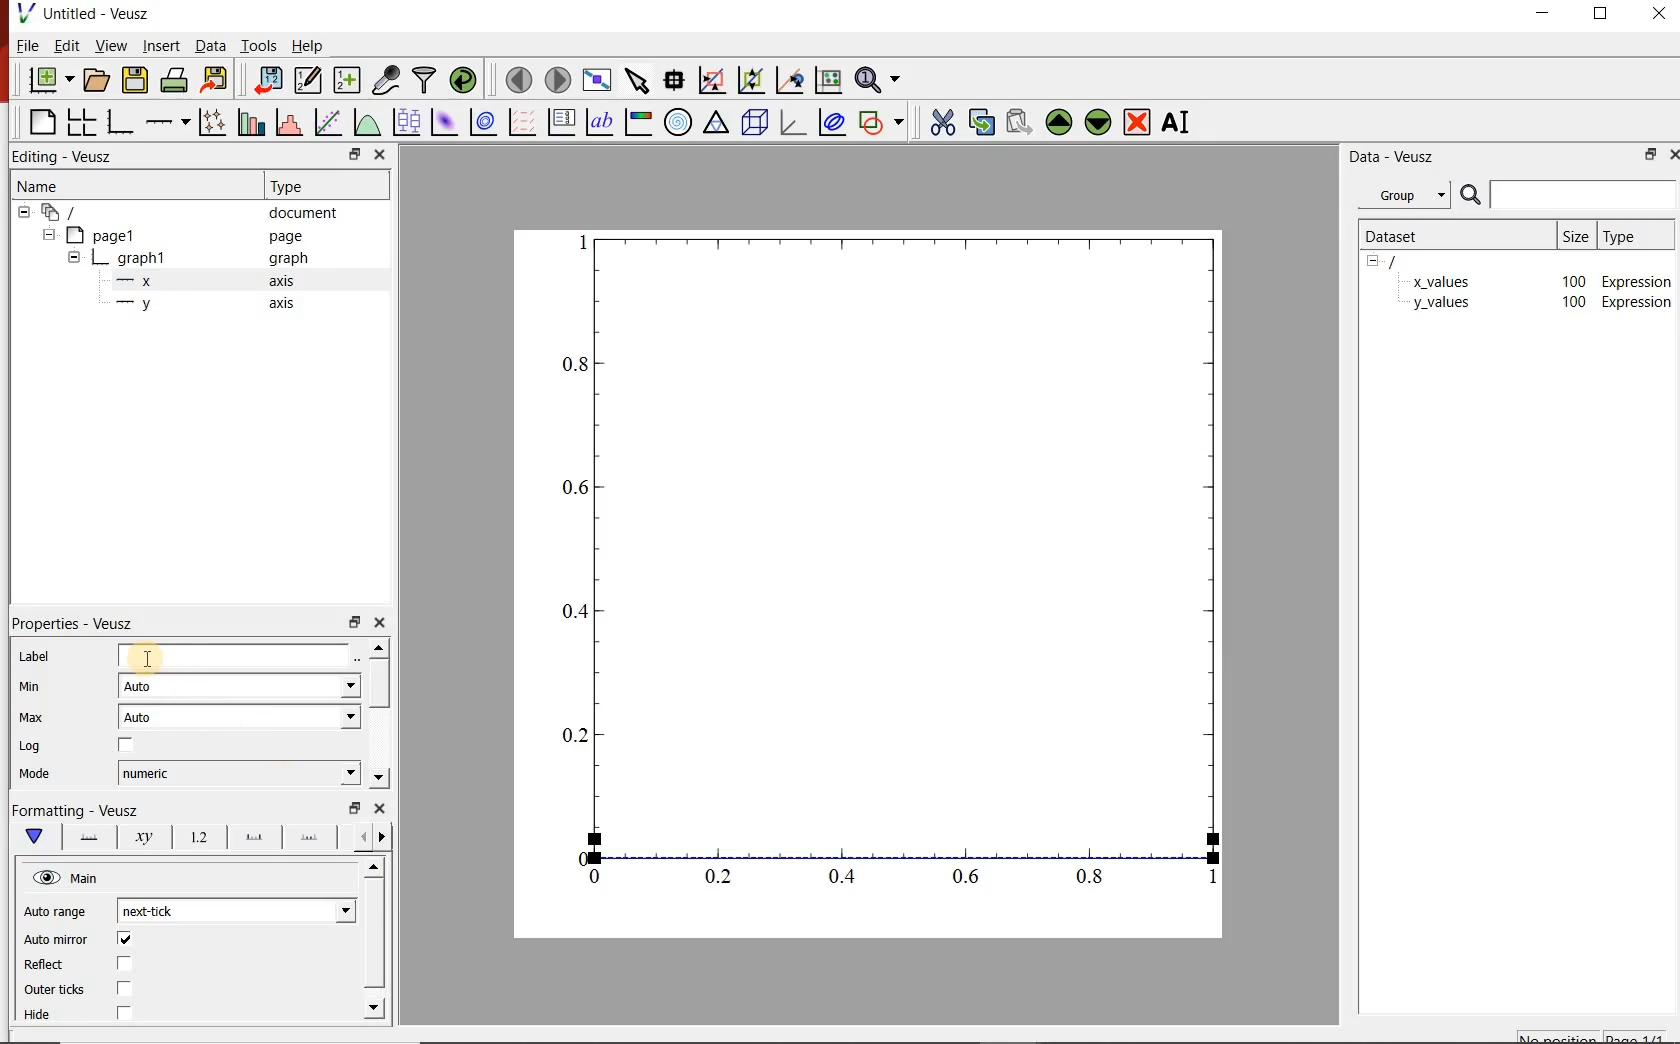 The height and width of the screenshot is (1044, 1680). Describe the element at coordinates (380, 621) in the screenshot. I see `close` at that location.